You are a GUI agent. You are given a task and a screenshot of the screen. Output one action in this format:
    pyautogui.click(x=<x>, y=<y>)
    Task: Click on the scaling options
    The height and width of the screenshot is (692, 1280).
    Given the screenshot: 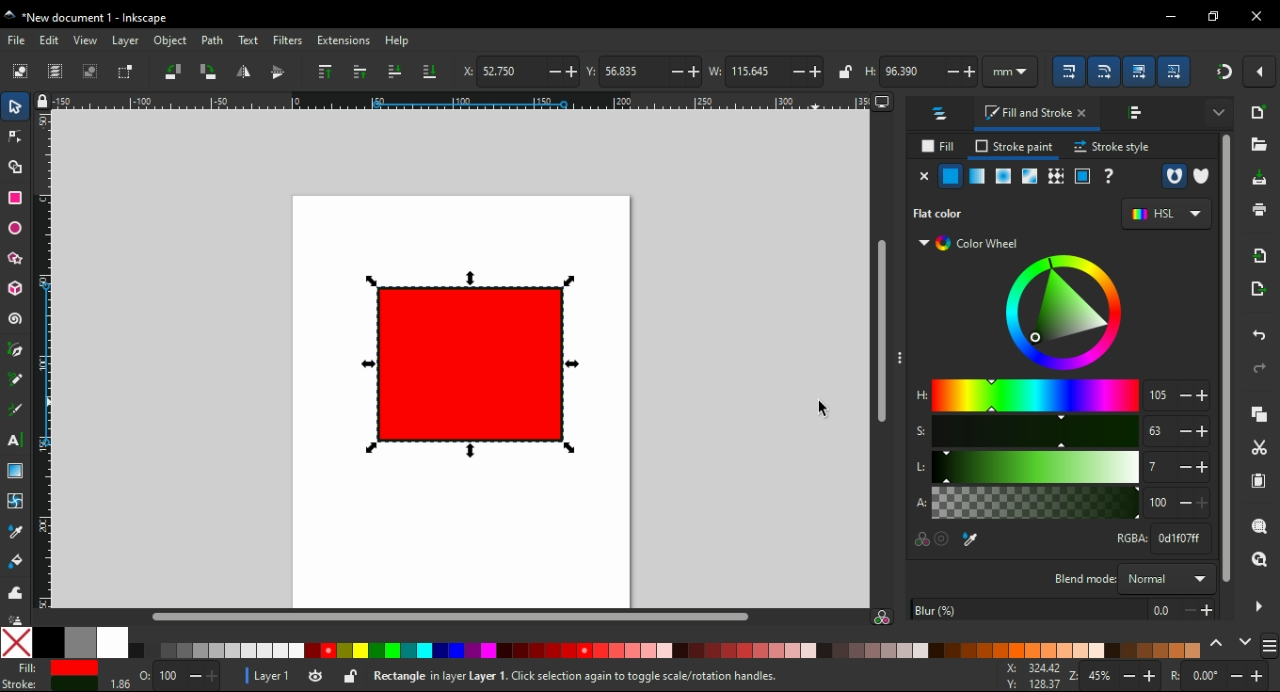 What is the action you would take?
    pyautogui.click(x=1138, y=71)
    